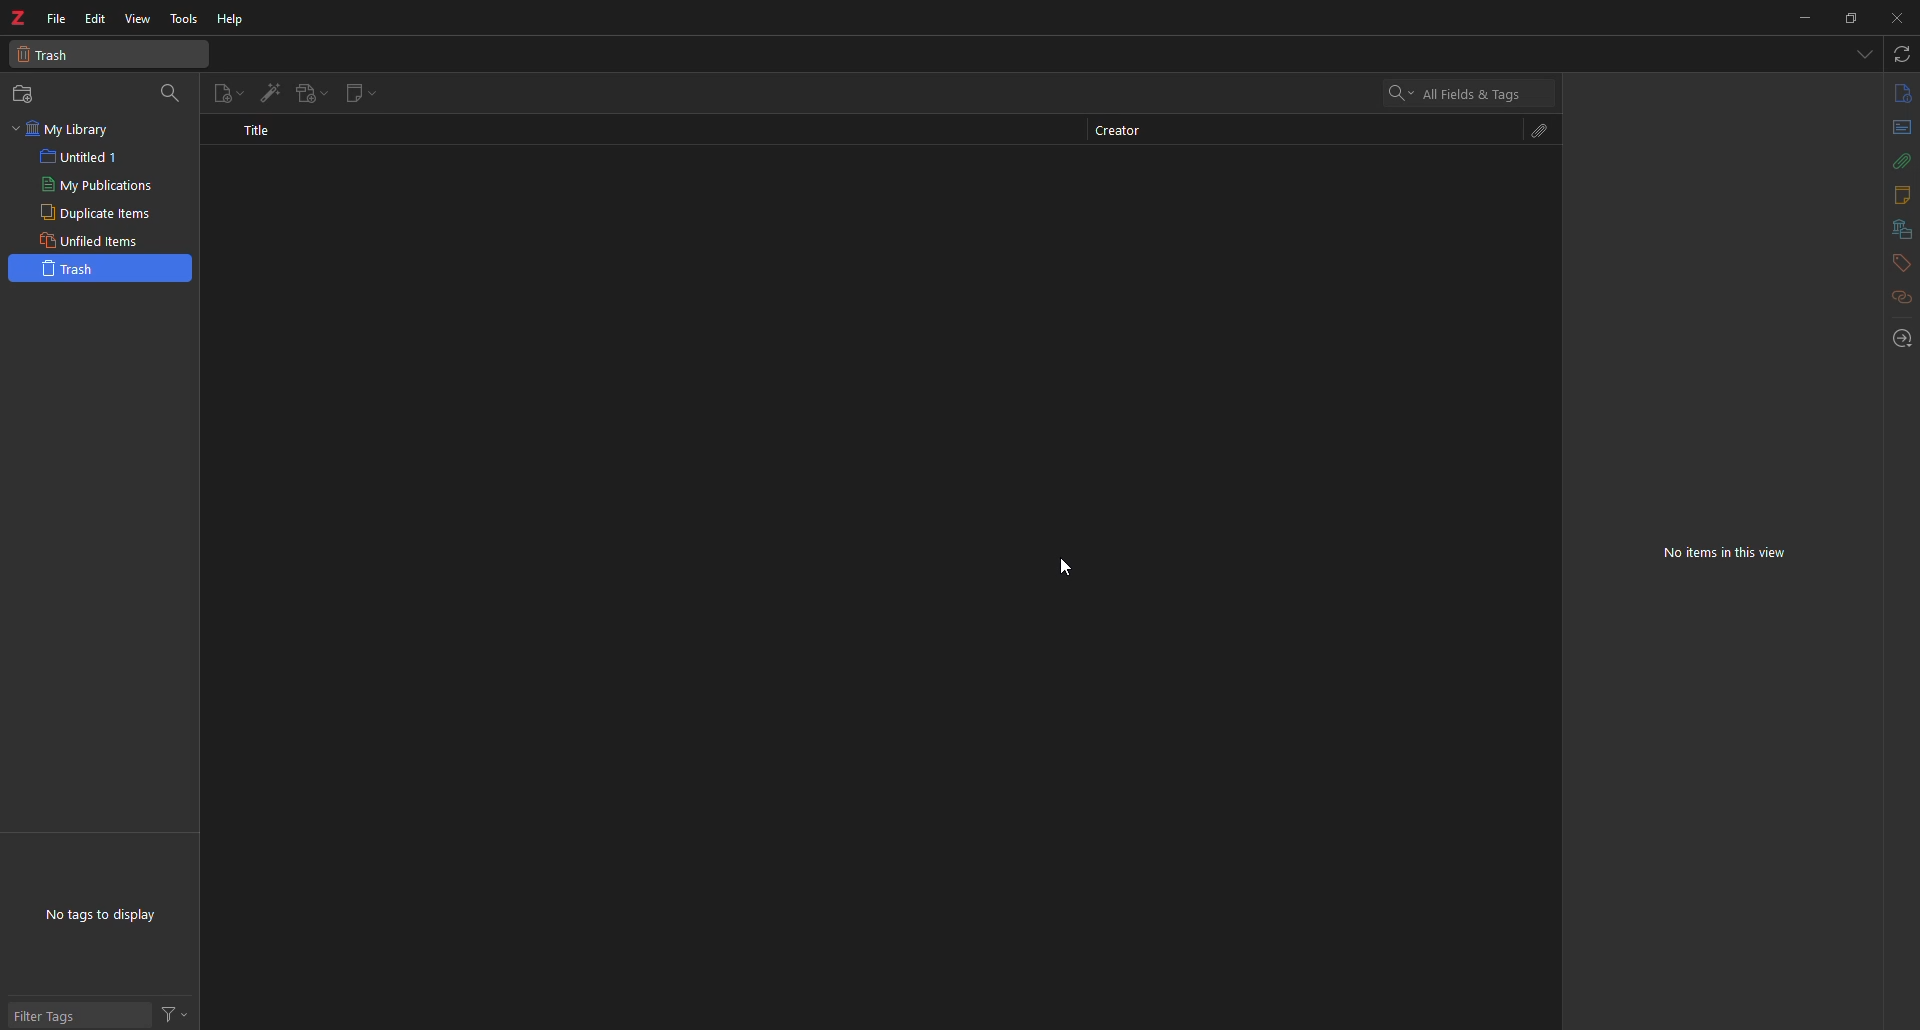  Describe the element at coordinates (1900, 262) in the screenshot. I see `tags` at that location.